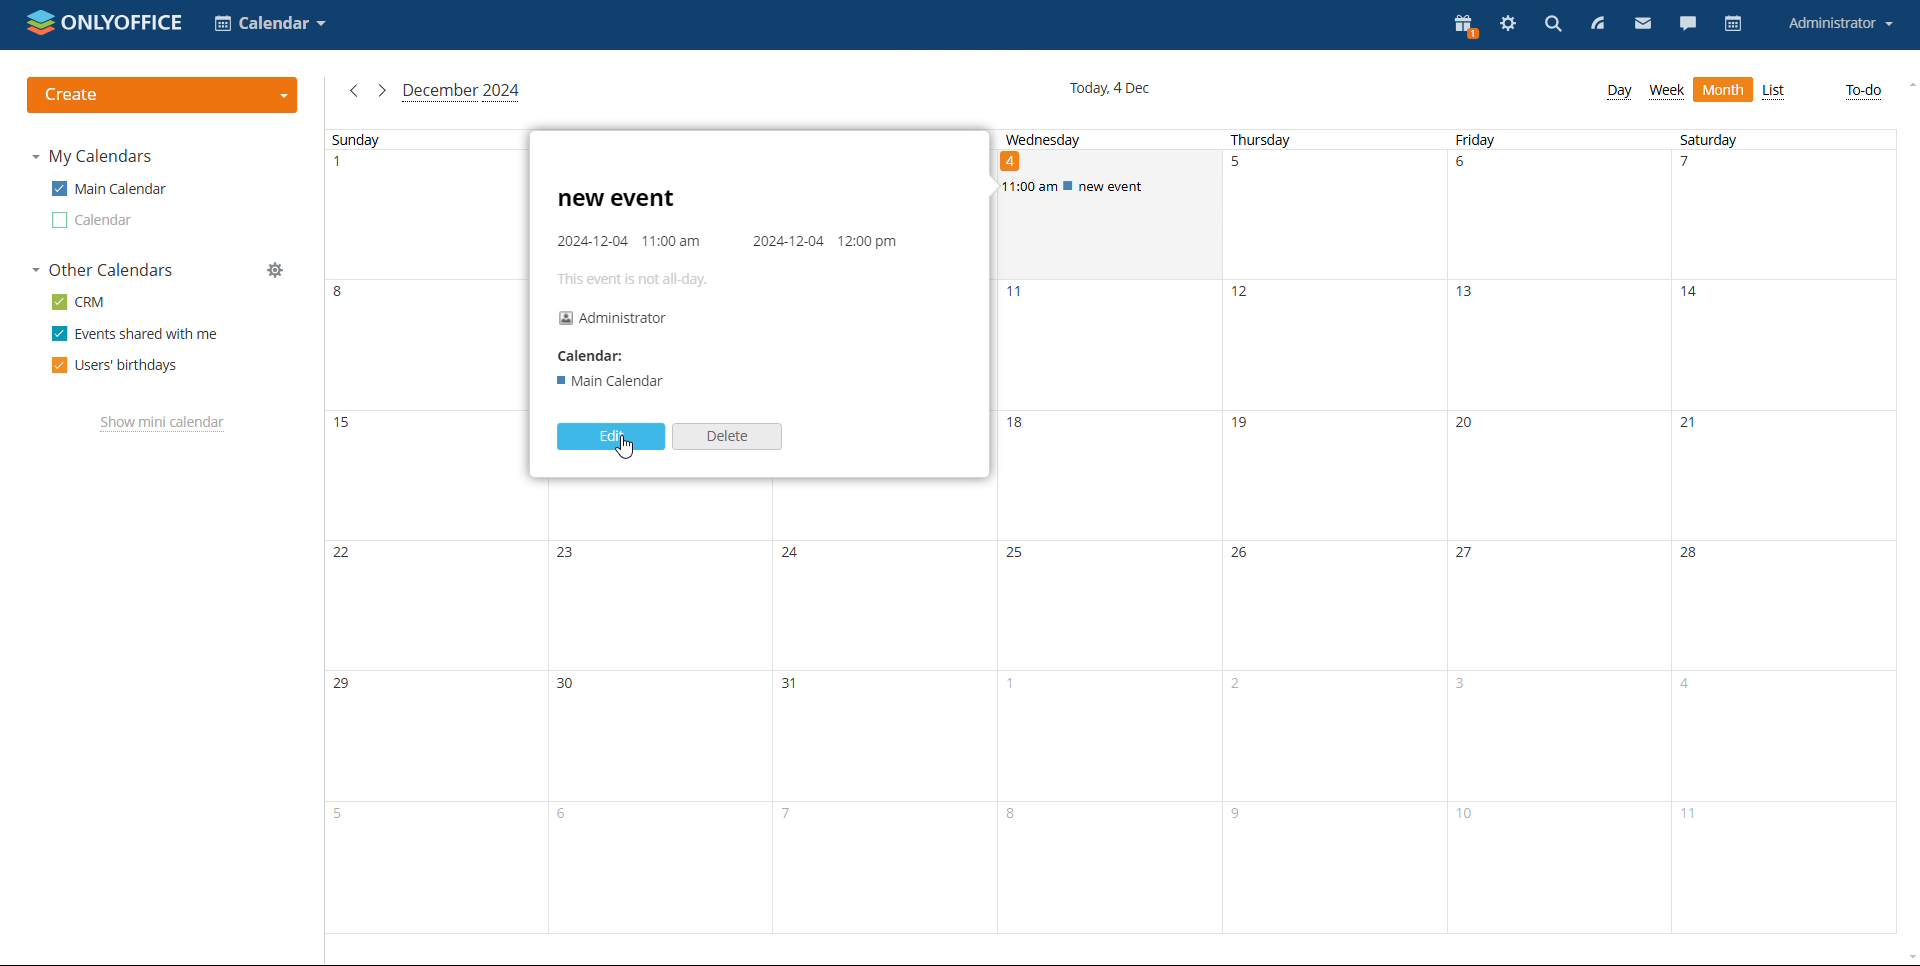 The image size is (1920, 966). I want to click on thursday, so click(1330, 530).